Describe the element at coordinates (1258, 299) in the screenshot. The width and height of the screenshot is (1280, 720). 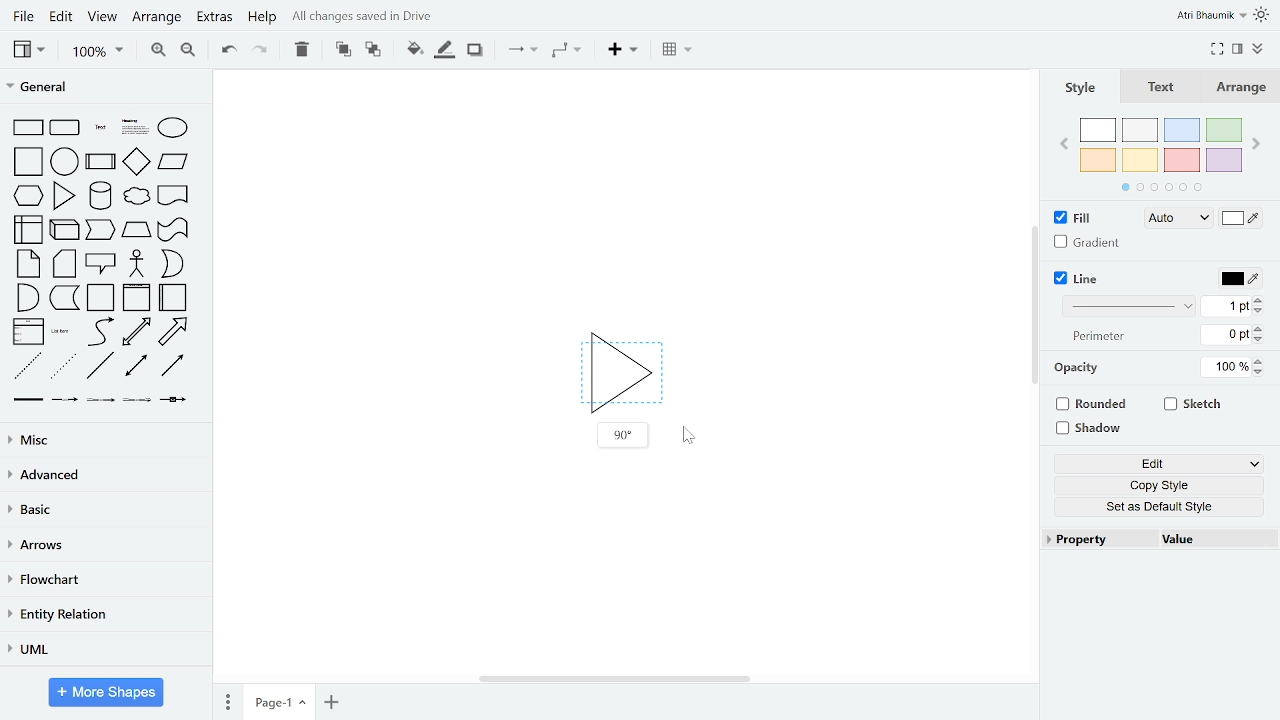
I see `increase line width` at that location.